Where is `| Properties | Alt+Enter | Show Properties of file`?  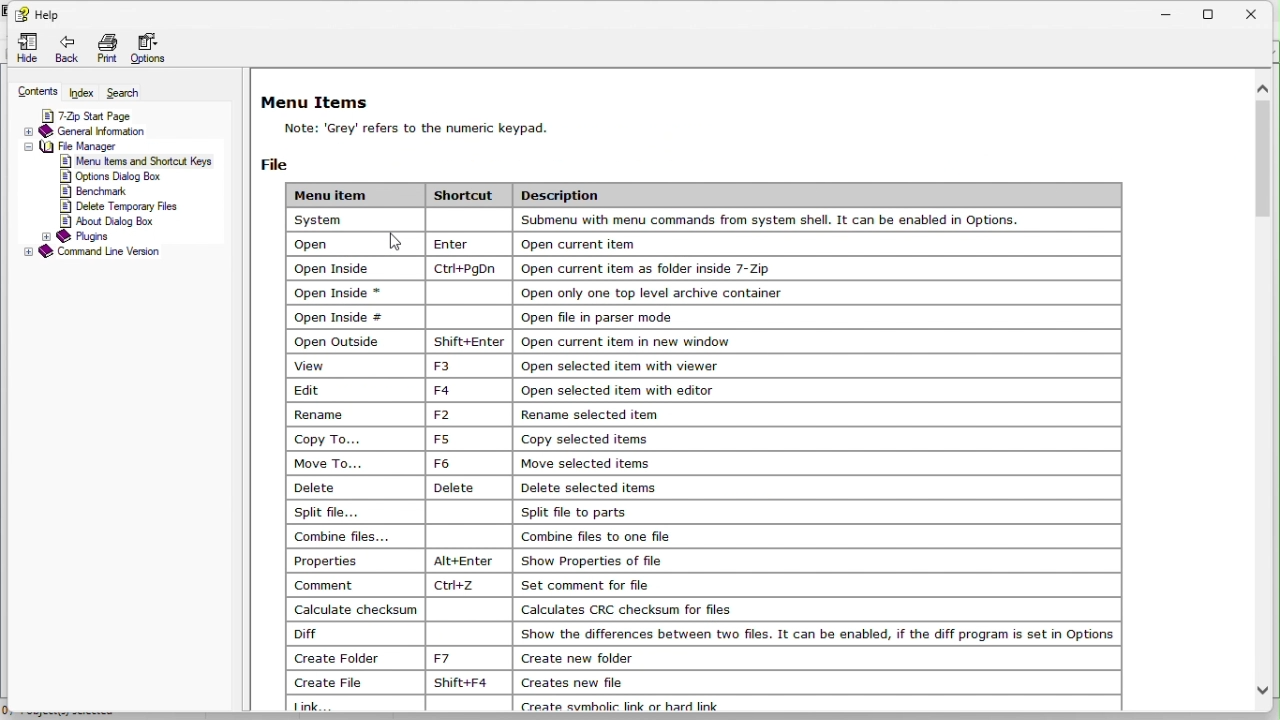
| Properties | Alt+Enter | Show Properties of file is located at coordinates (489, 560).